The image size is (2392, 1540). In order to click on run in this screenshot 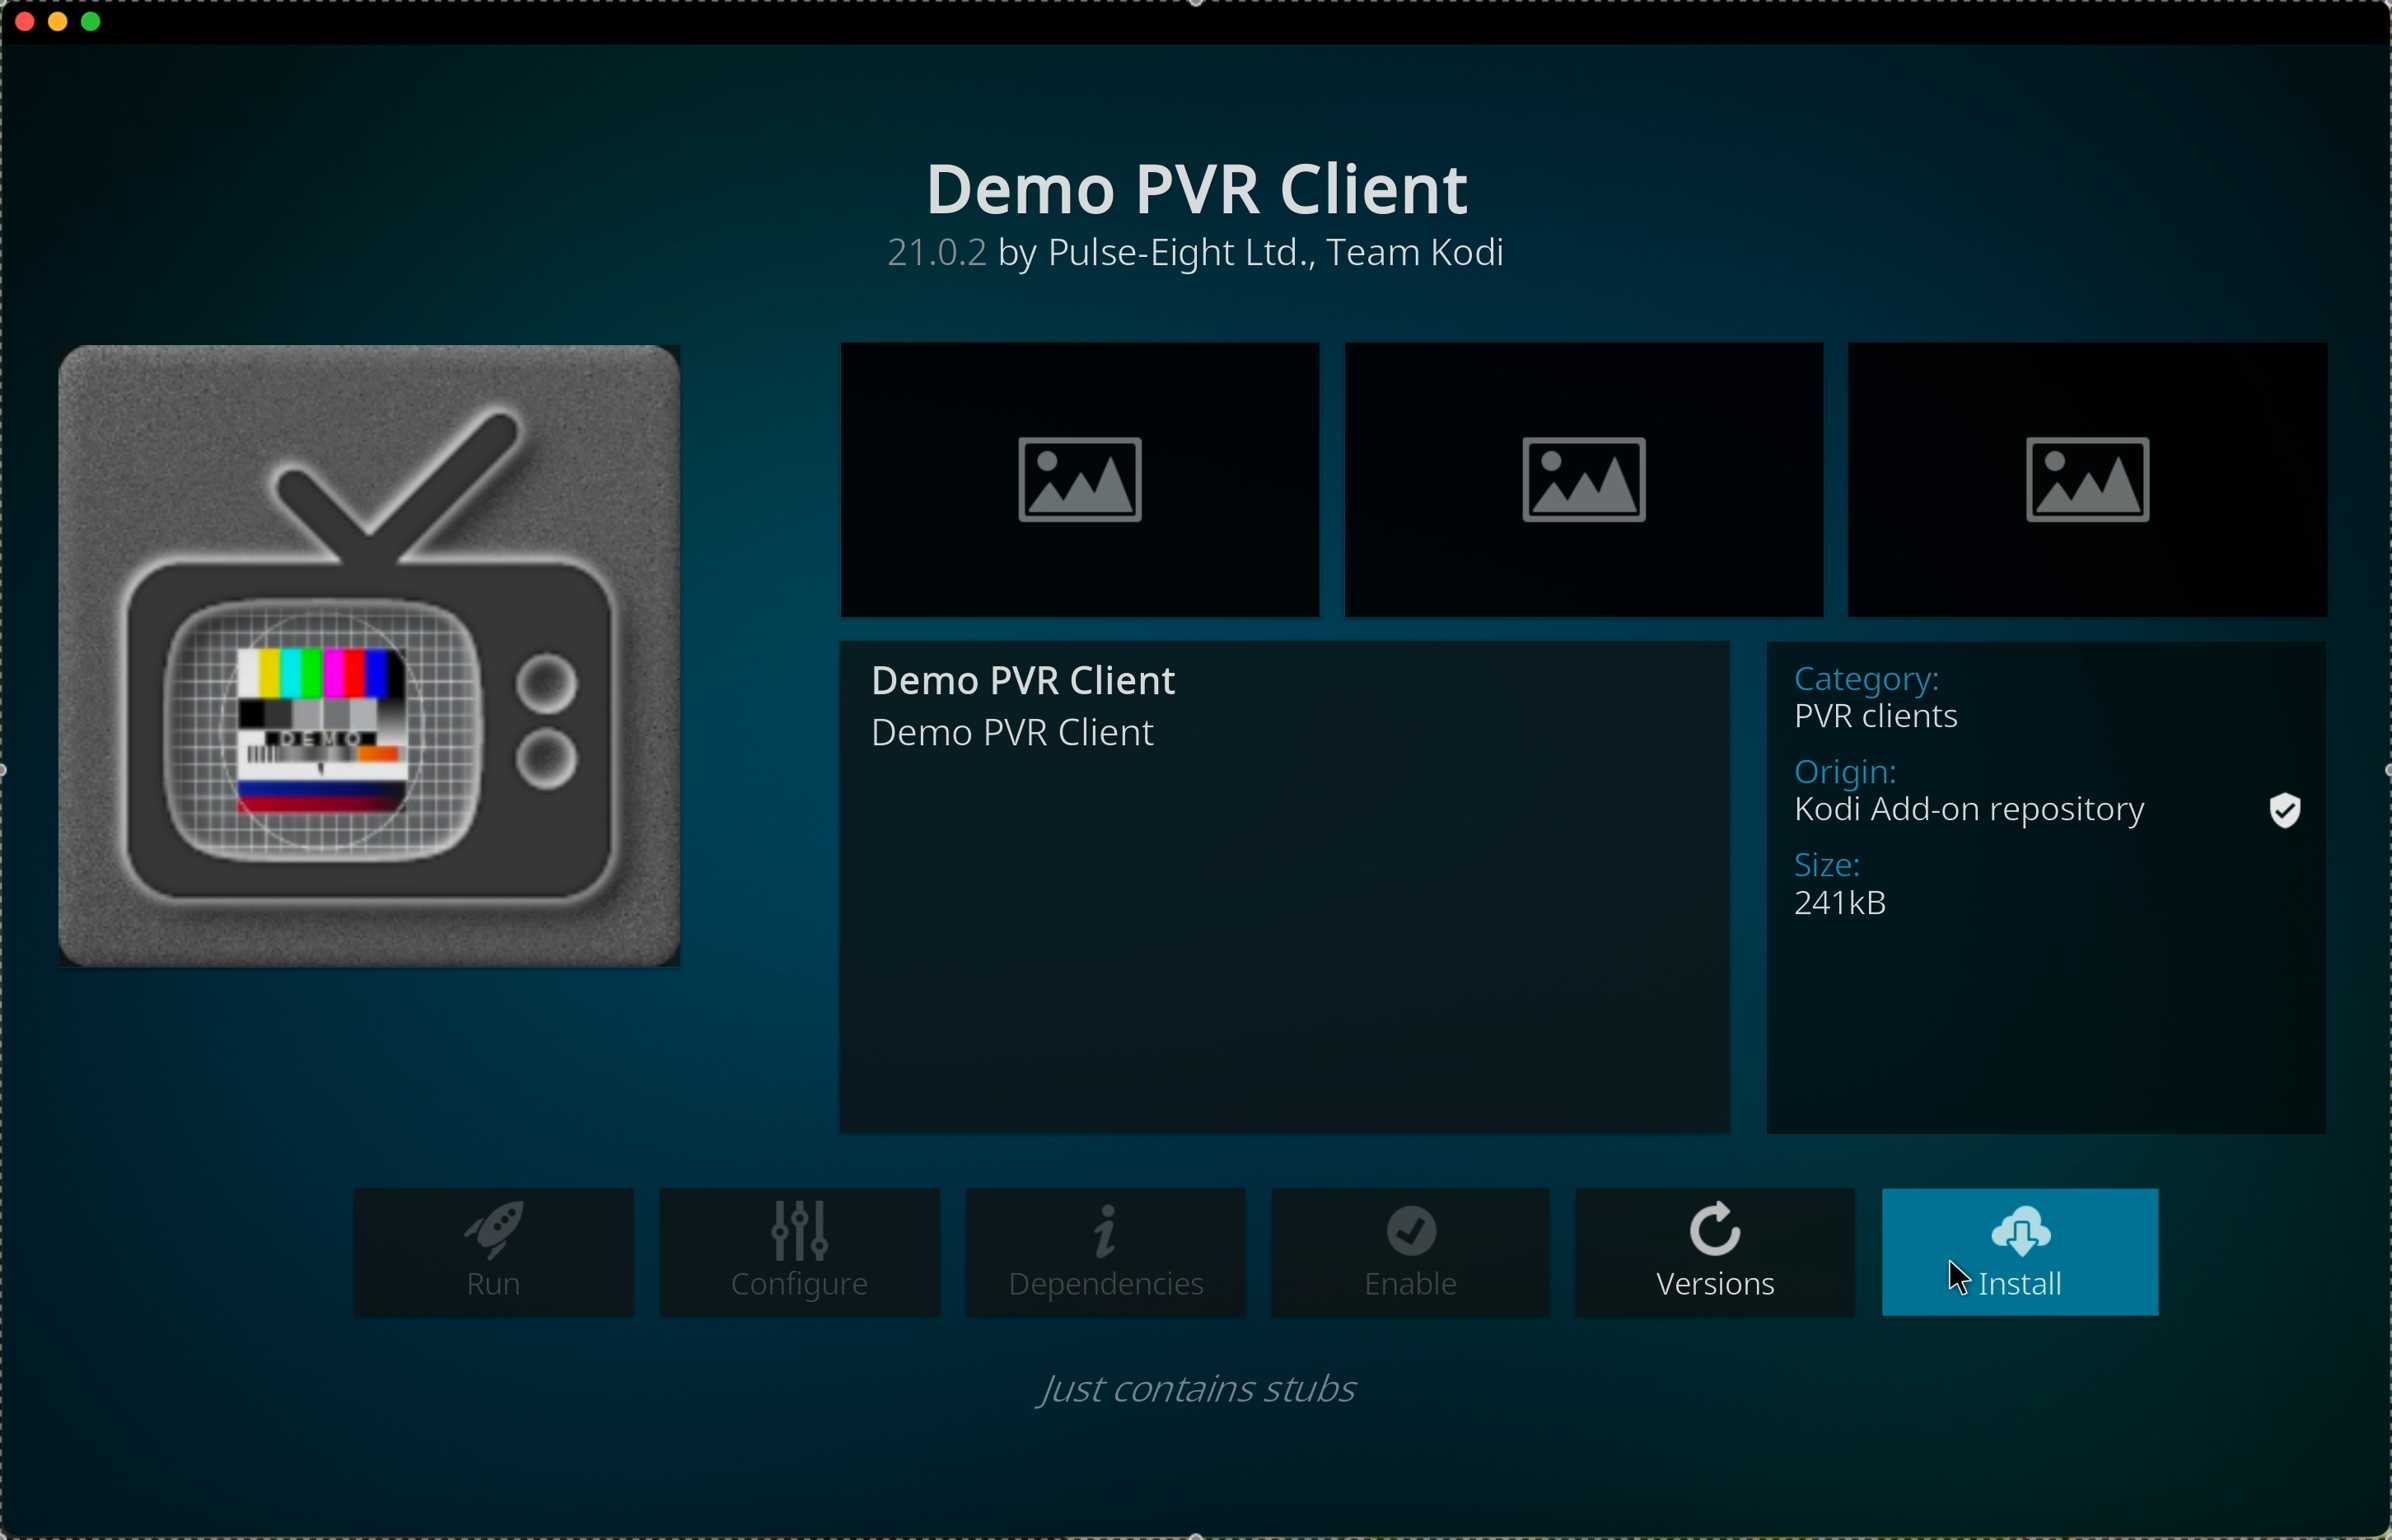, I will do `click(496, 1252)`.